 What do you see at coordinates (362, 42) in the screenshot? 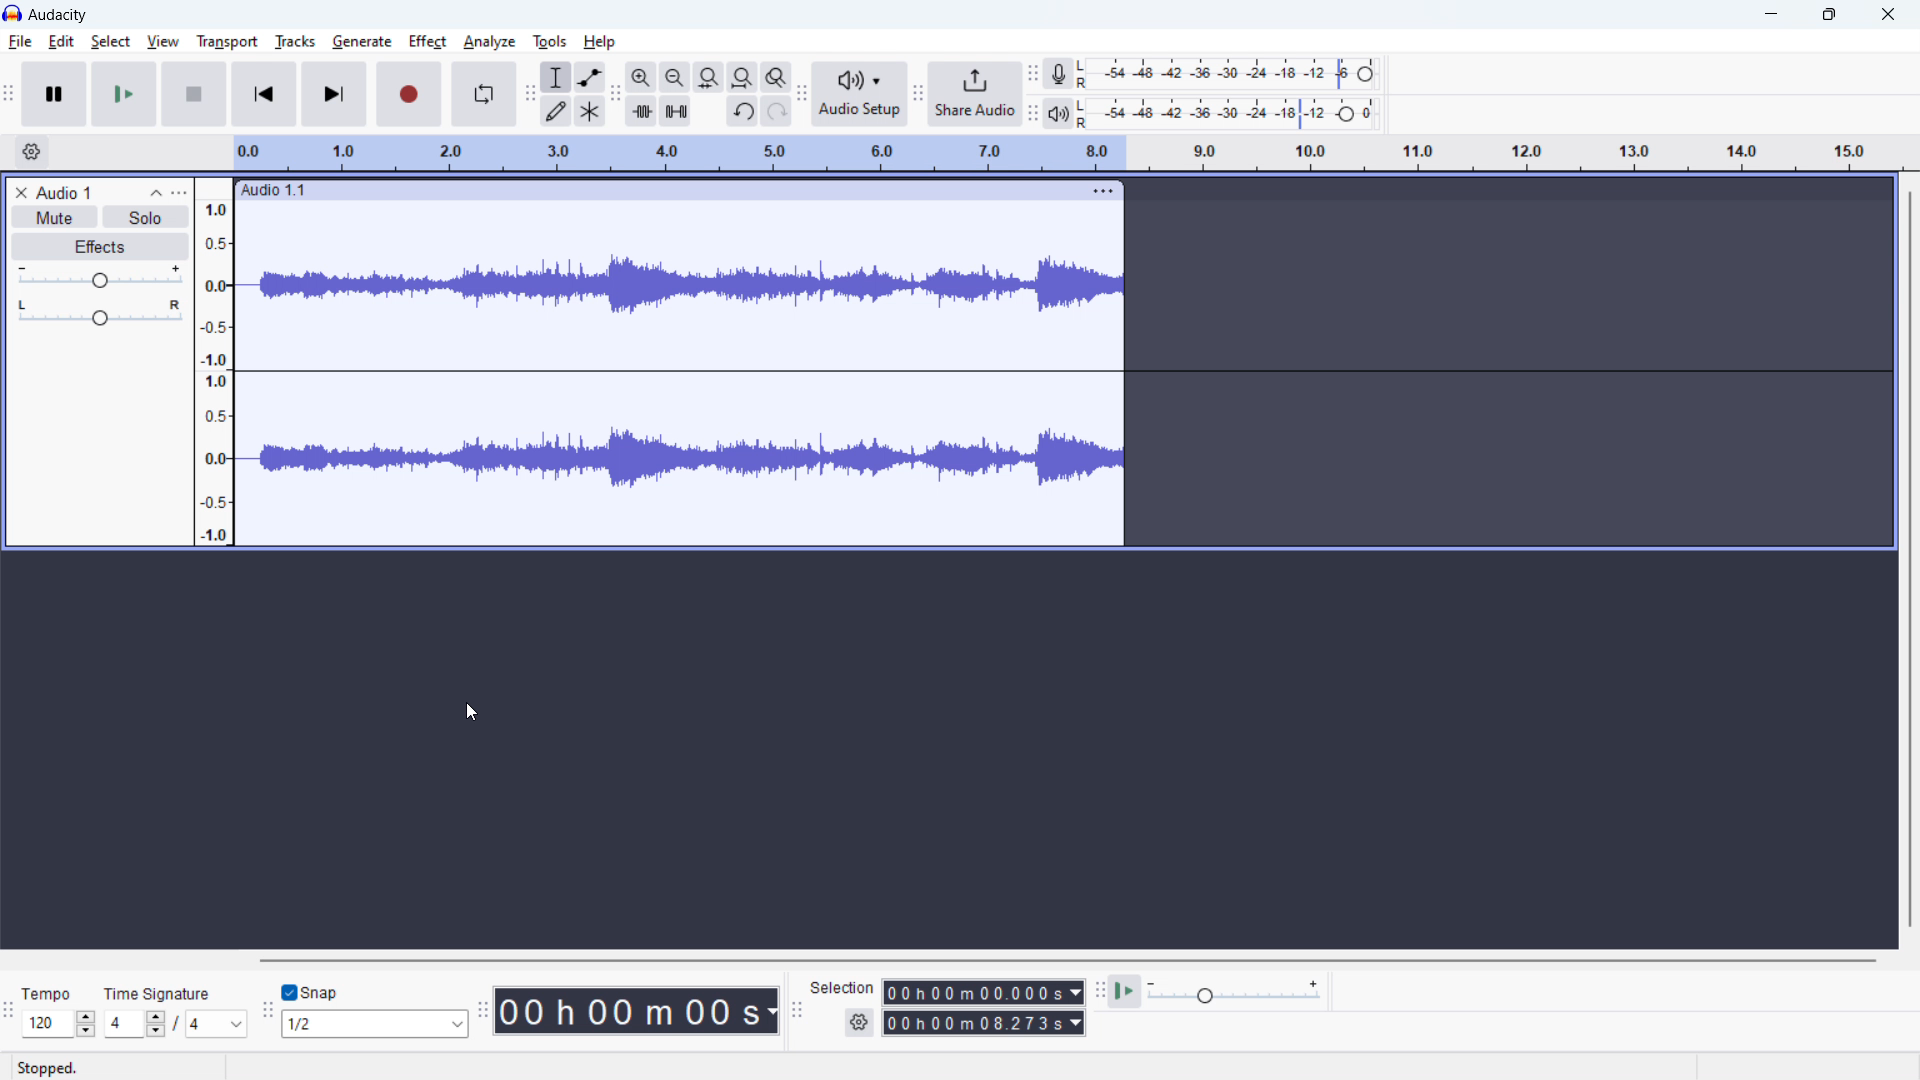
I see `generate` at bounding box center [362, 42].